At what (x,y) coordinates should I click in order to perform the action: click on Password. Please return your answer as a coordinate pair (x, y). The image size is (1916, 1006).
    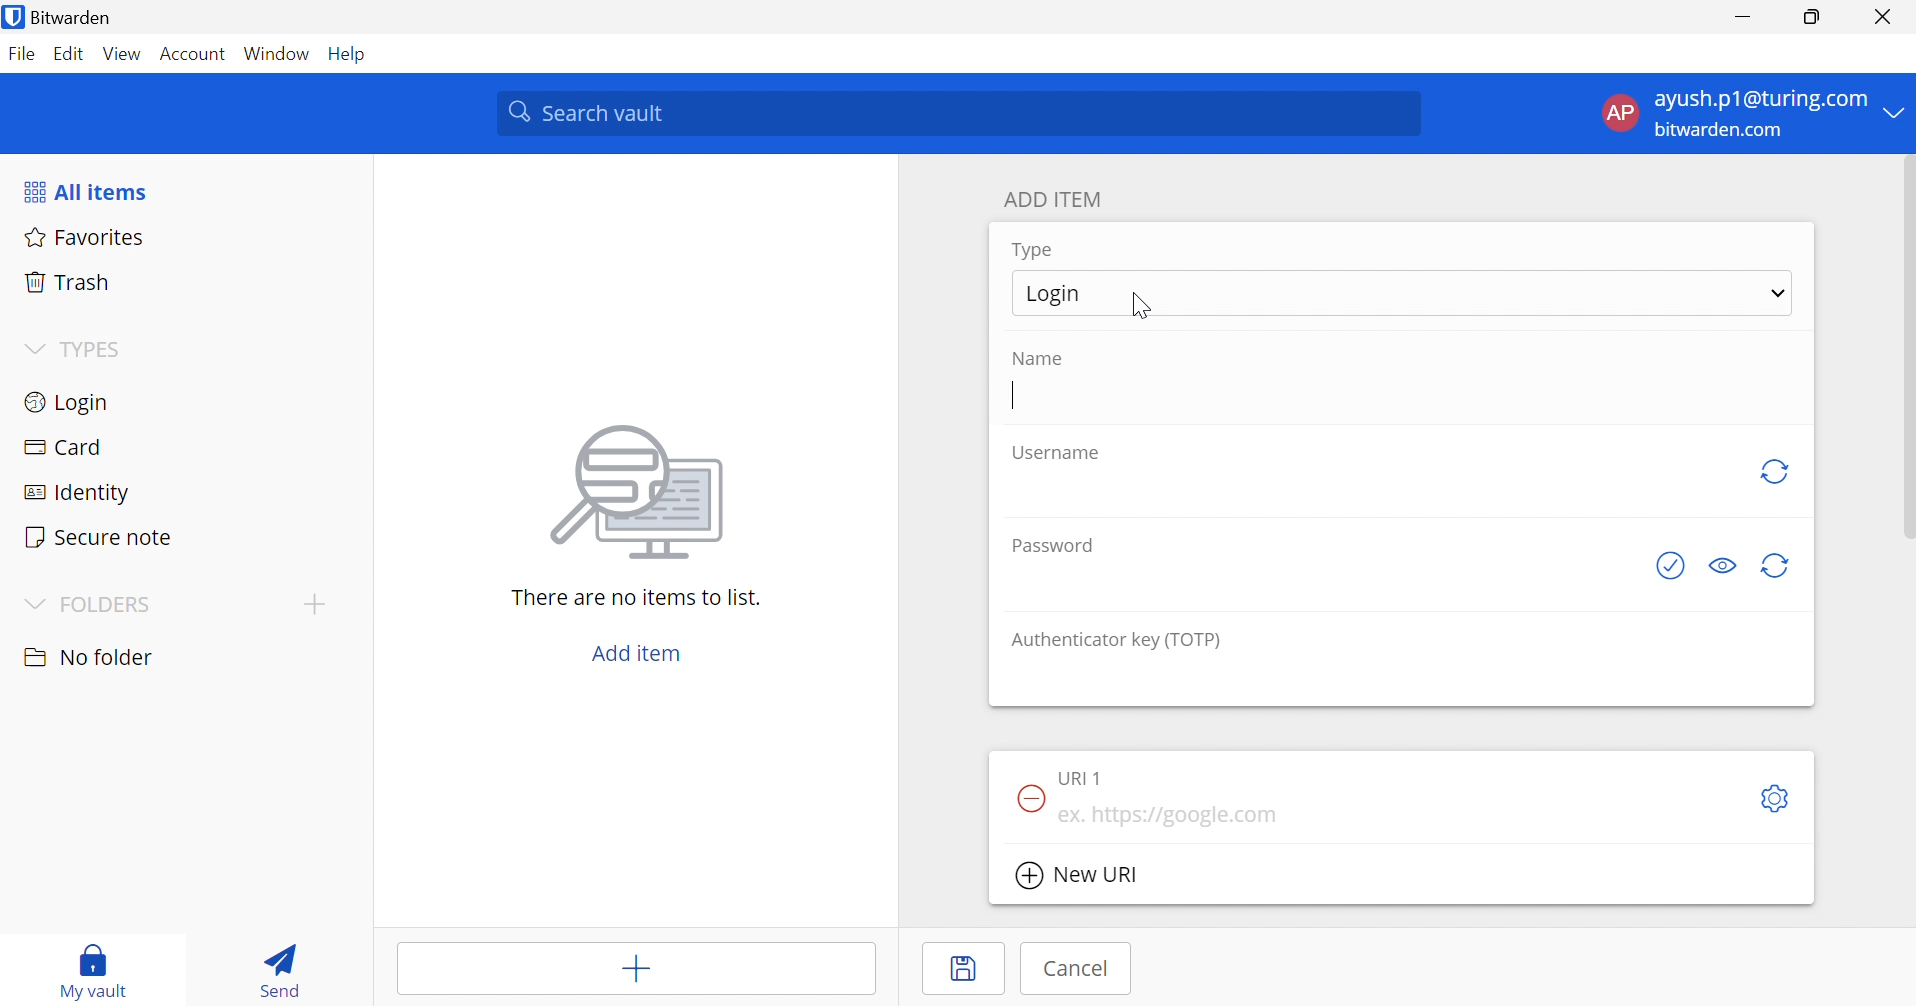
    Looking at the image, I should click on (1052, 547).